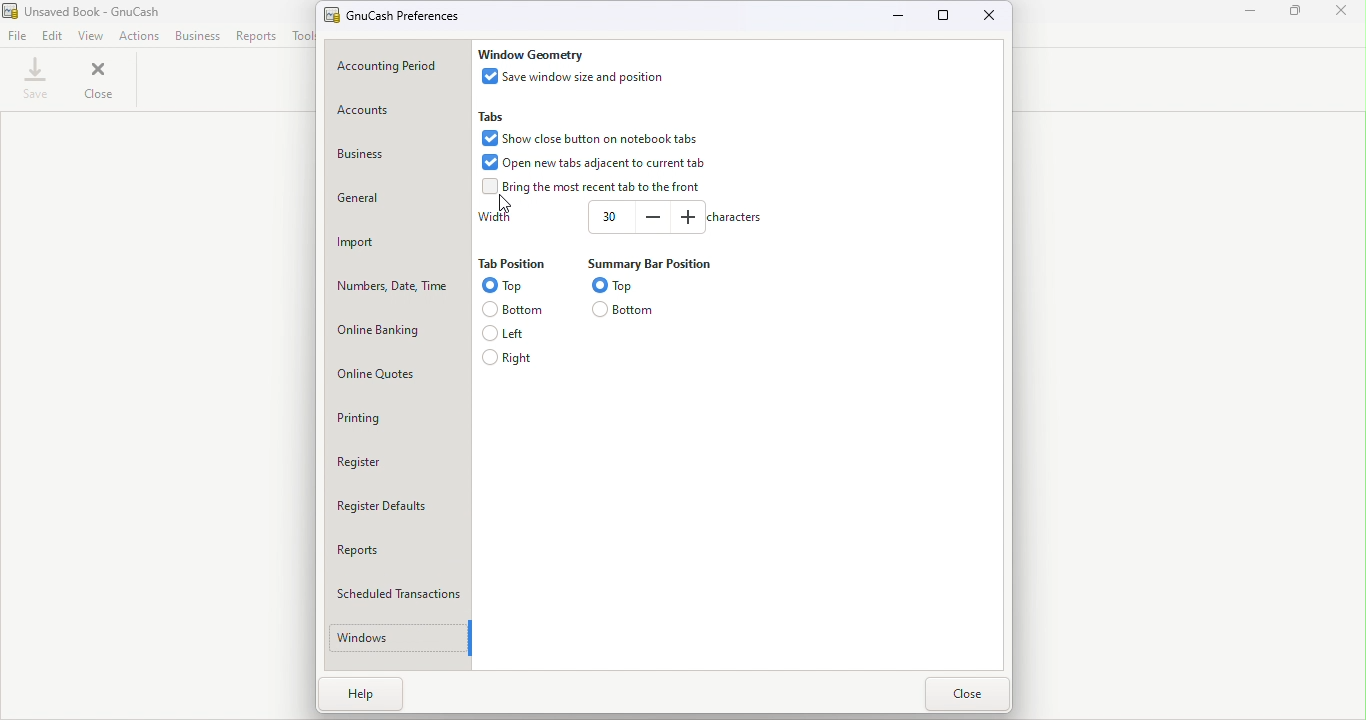 This screenshot has height=720, width=1366. I want to click on Online Banking, so click(399, 330).